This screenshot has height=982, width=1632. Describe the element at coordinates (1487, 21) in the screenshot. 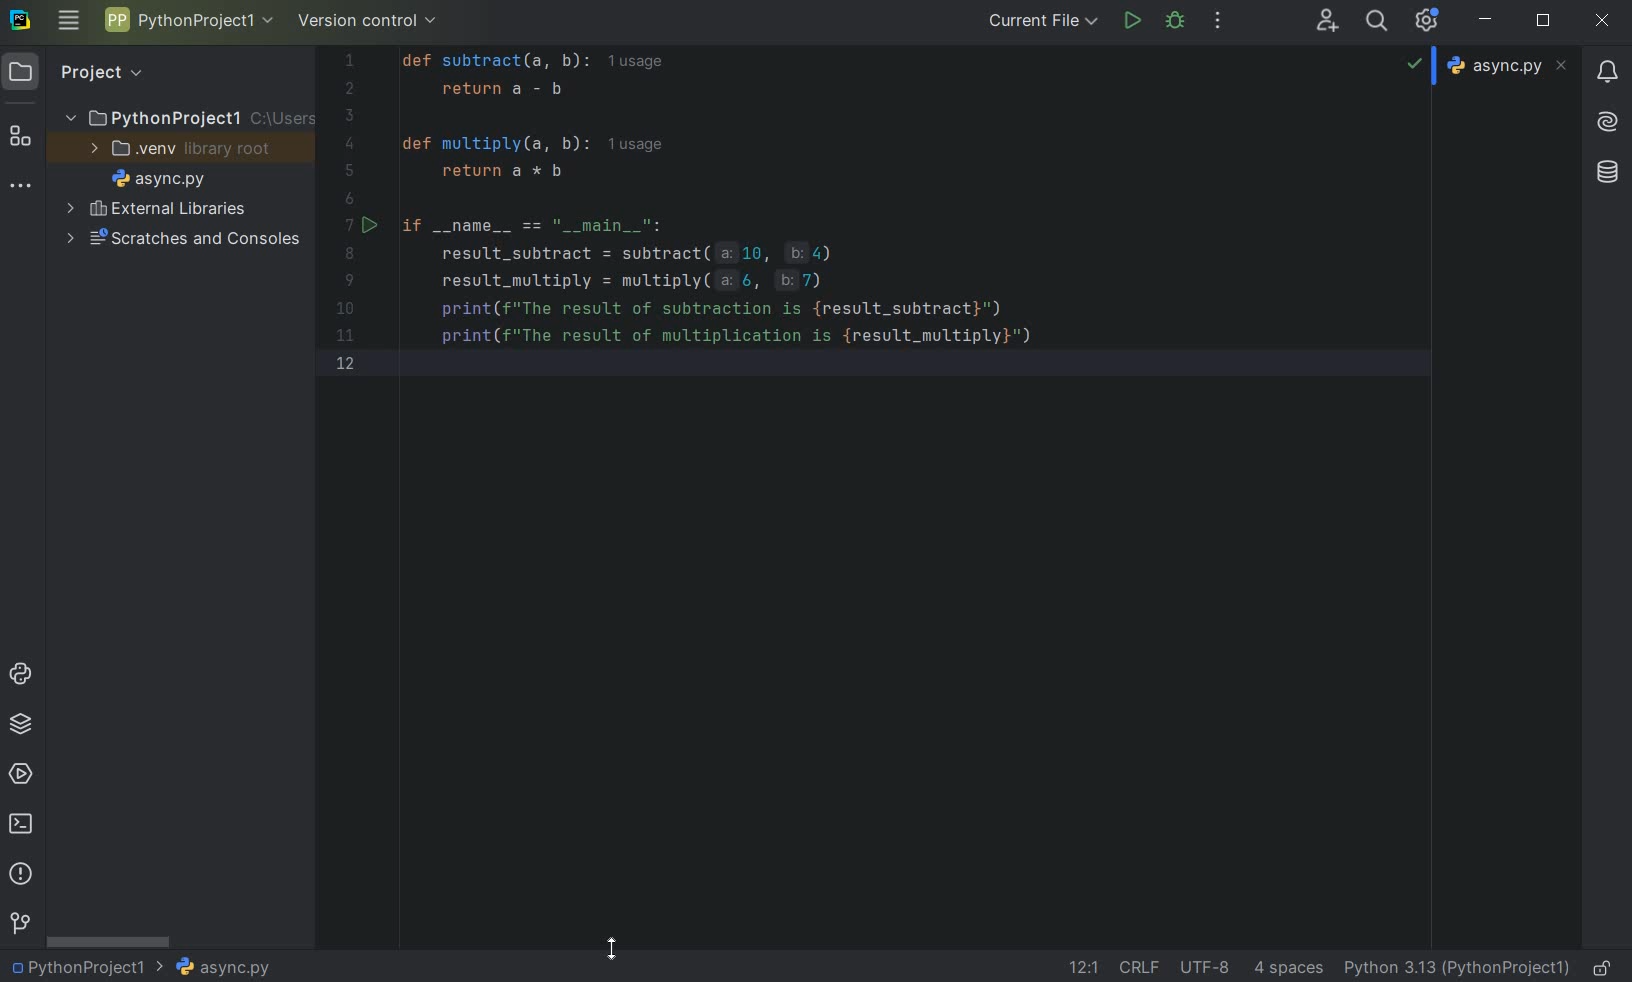

I see `minimize` at that location.